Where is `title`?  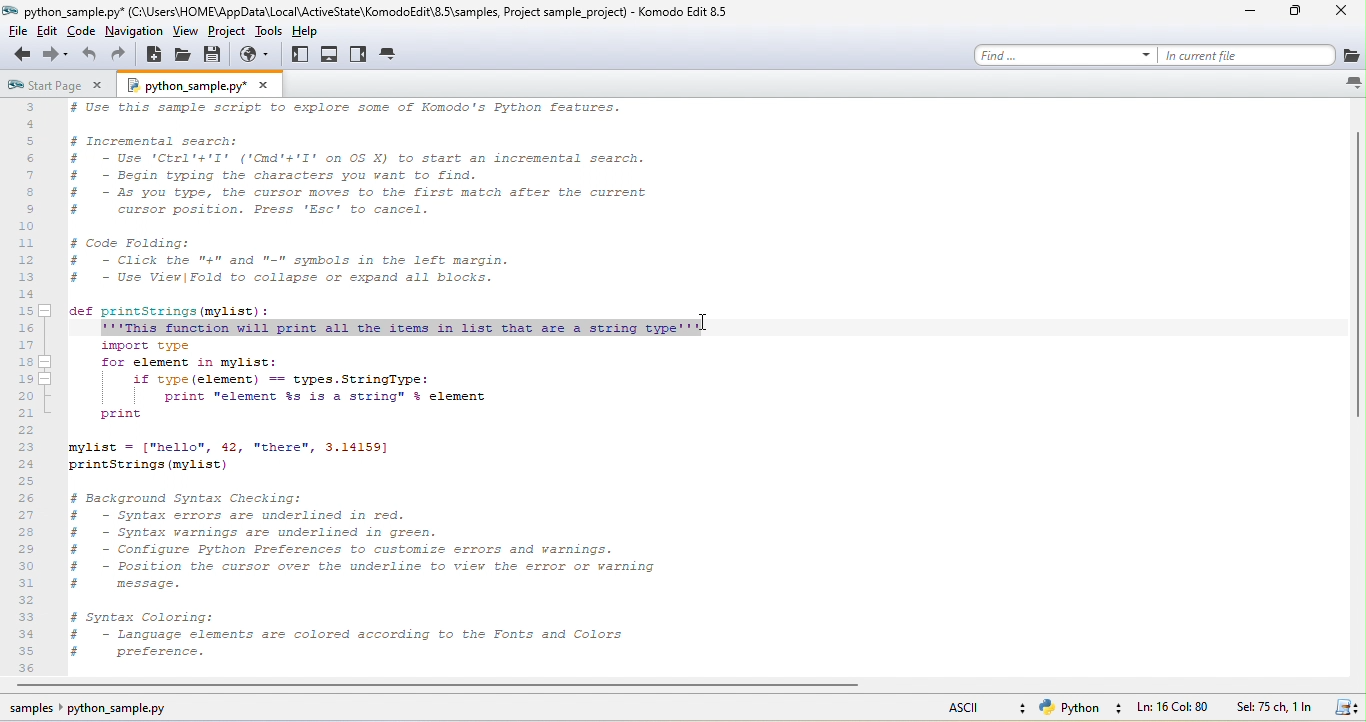
title is located at coordinates (378, 12).